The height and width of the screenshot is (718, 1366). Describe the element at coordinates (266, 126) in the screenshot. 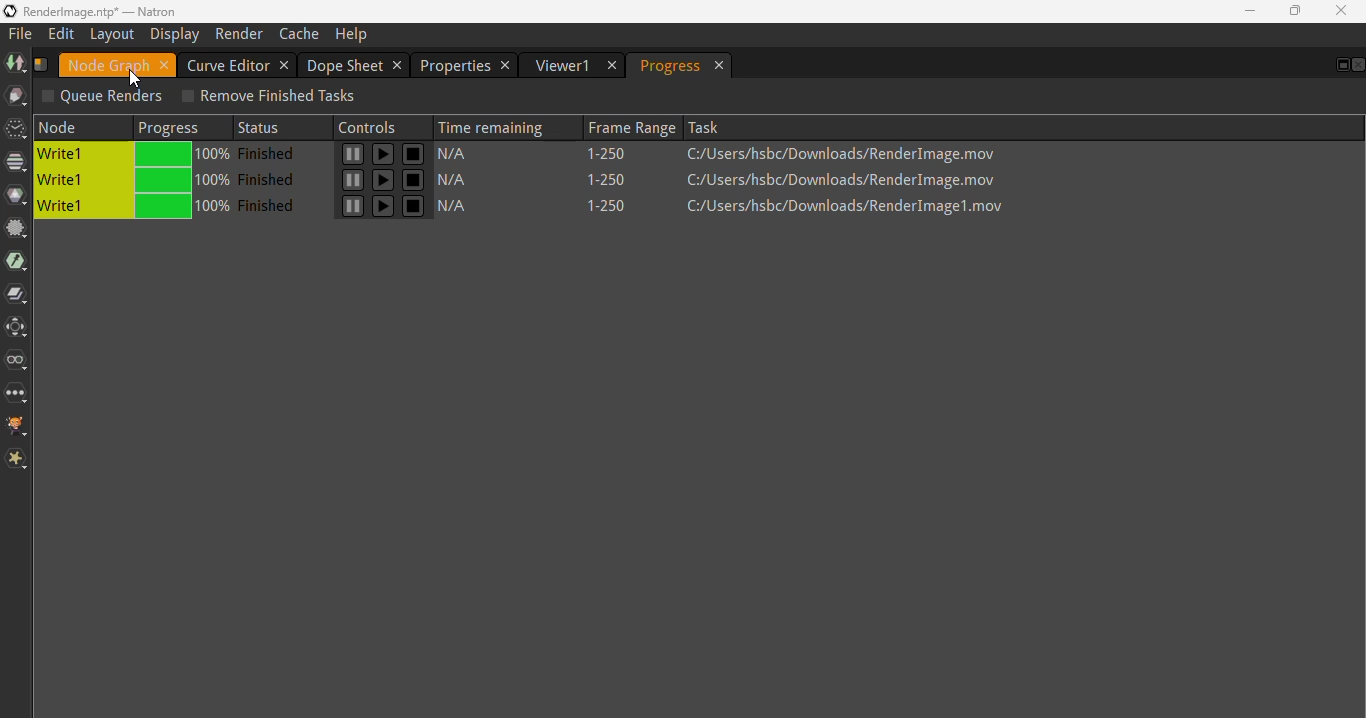

I see `status` at that location.